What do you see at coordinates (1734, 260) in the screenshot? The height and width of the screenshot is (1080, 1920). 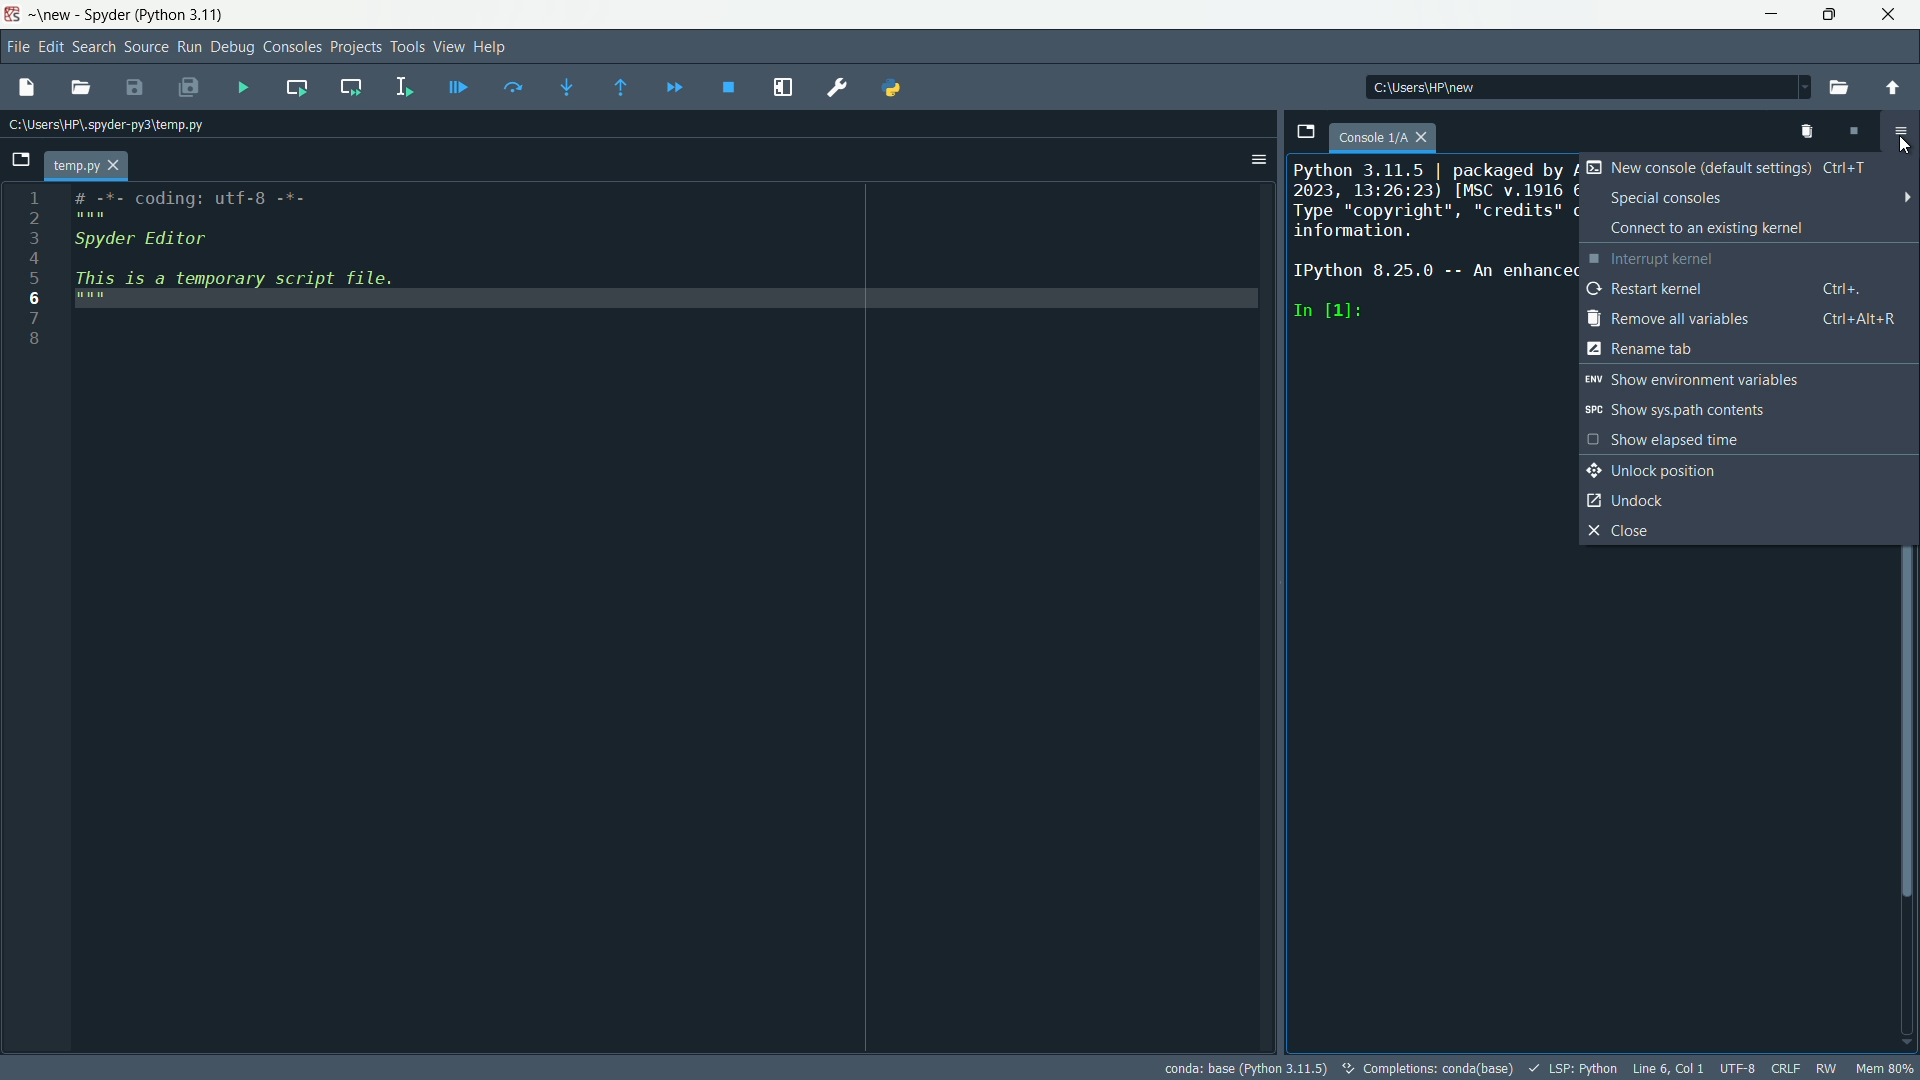 I see `Interrupt Kernel` at bounding box center [1734, 260].